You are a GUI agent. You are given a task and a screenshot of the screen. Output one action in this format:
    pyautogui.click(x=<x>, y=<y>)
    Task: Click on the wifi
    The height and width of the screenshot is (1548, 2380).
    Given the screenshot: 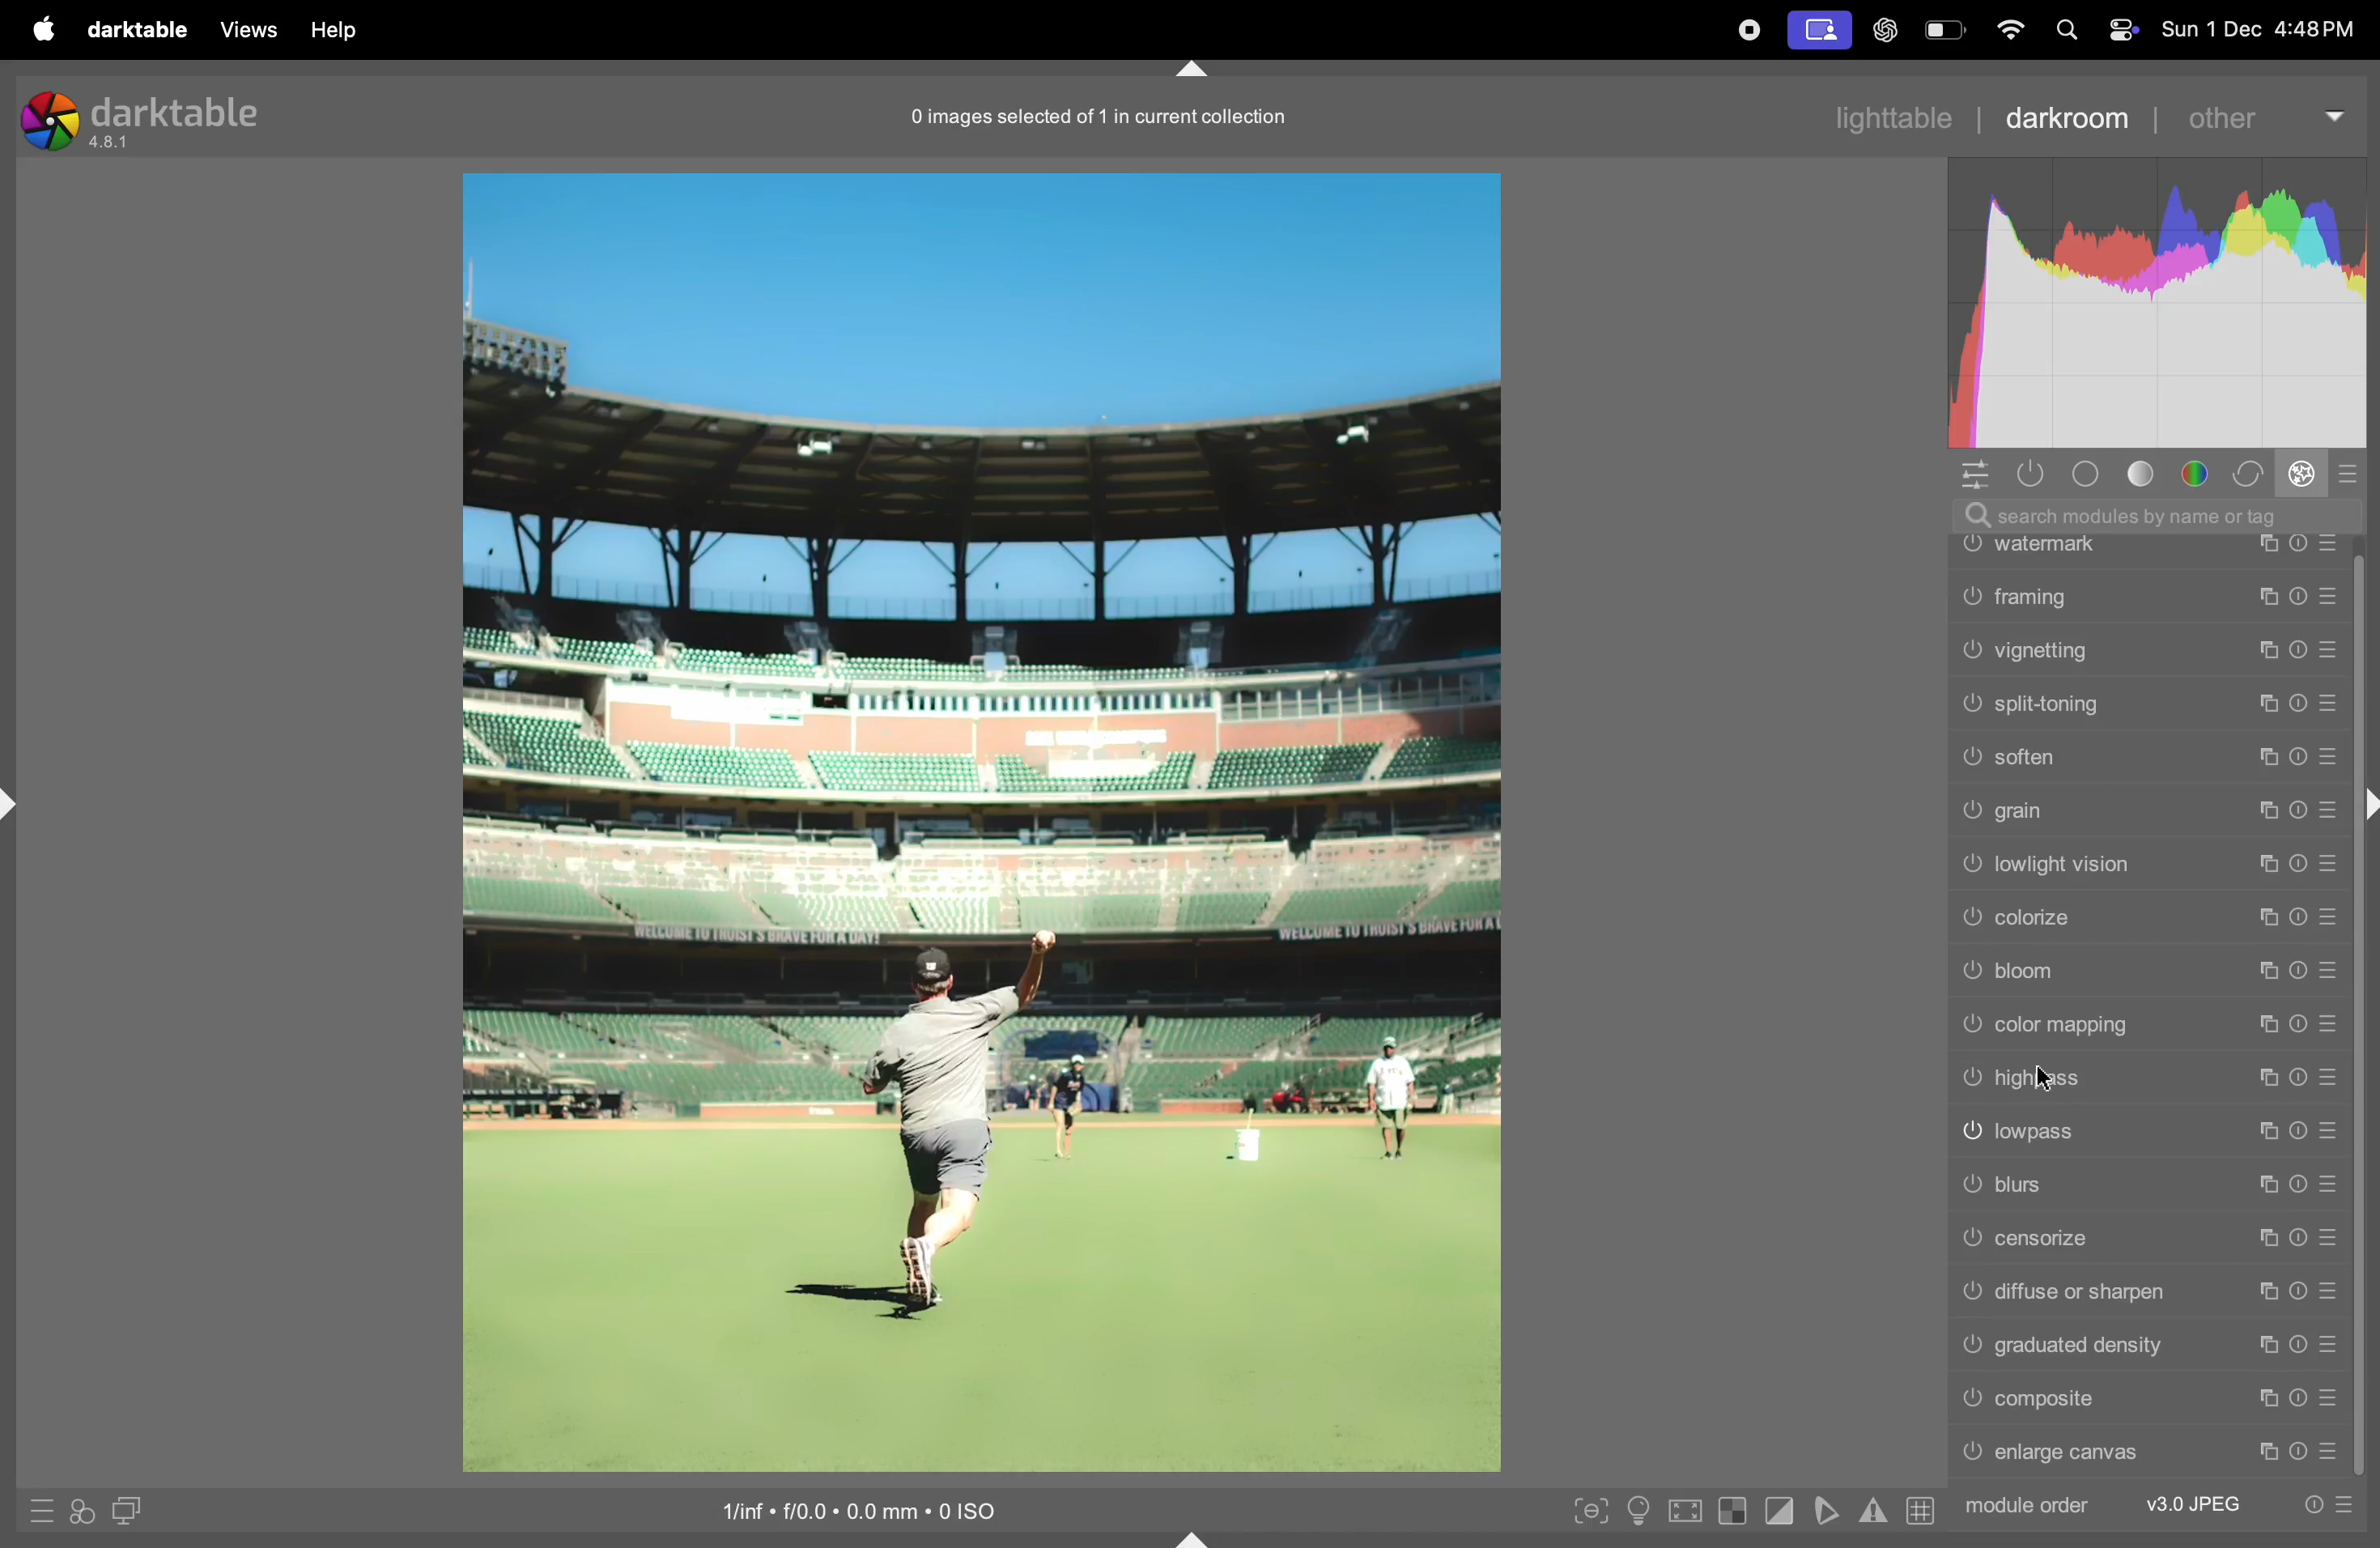 What is the action you would take?
    pyautogui.click(x=2009, y=31)
    